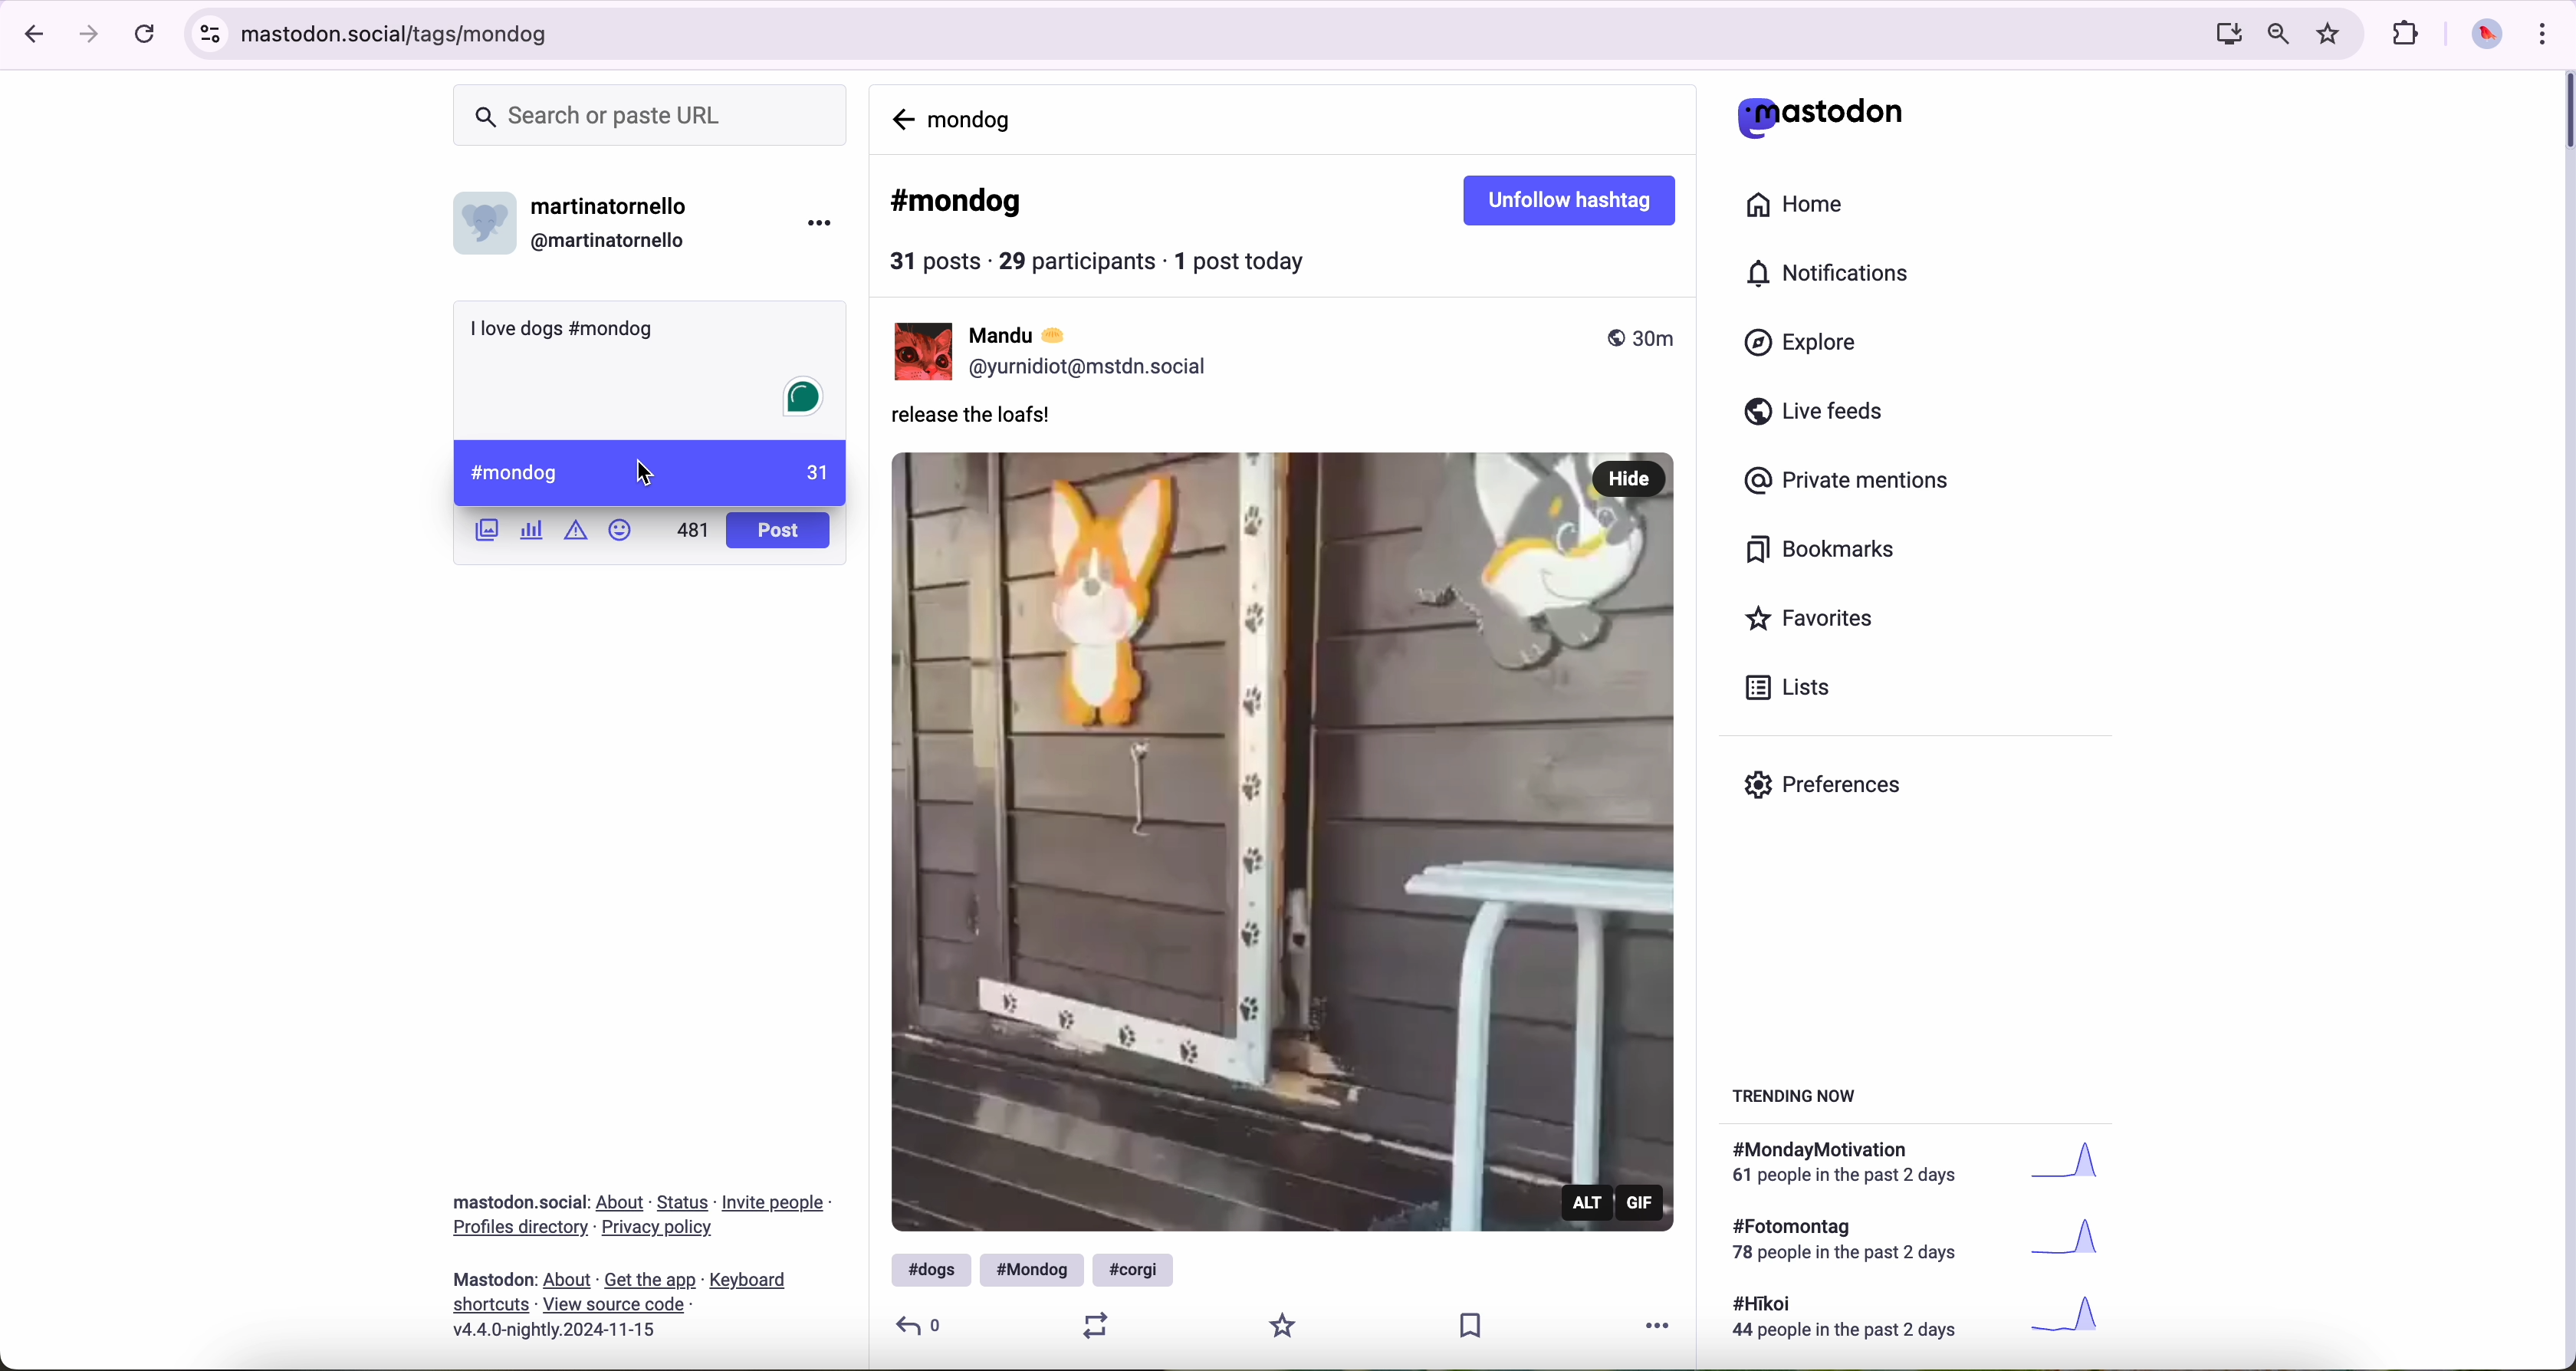 The width and height of the screenshot is (2576, 1371). Describe the element at coordinates (1855, 1320) in the screenshot. I see `text` at that location.